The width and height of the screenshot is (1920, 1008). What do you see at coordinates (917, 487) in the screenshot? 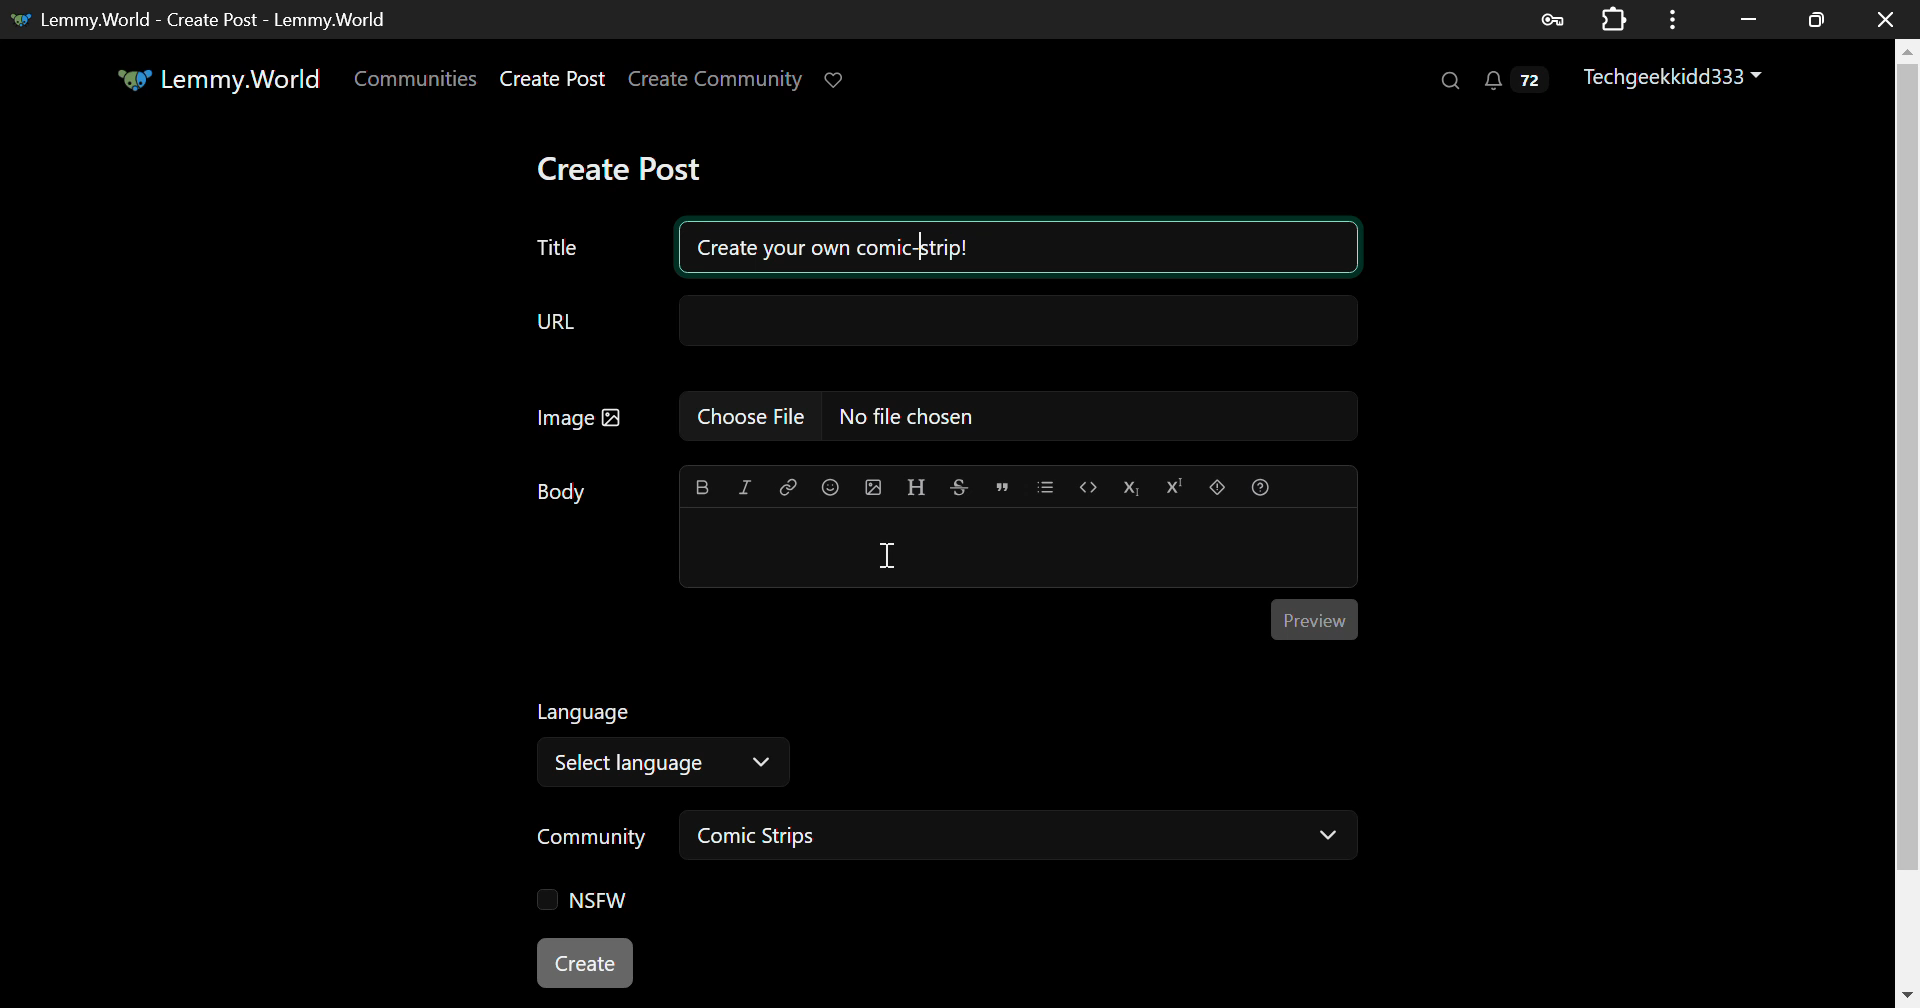
I see `Header` at bounding box center [917, 487].